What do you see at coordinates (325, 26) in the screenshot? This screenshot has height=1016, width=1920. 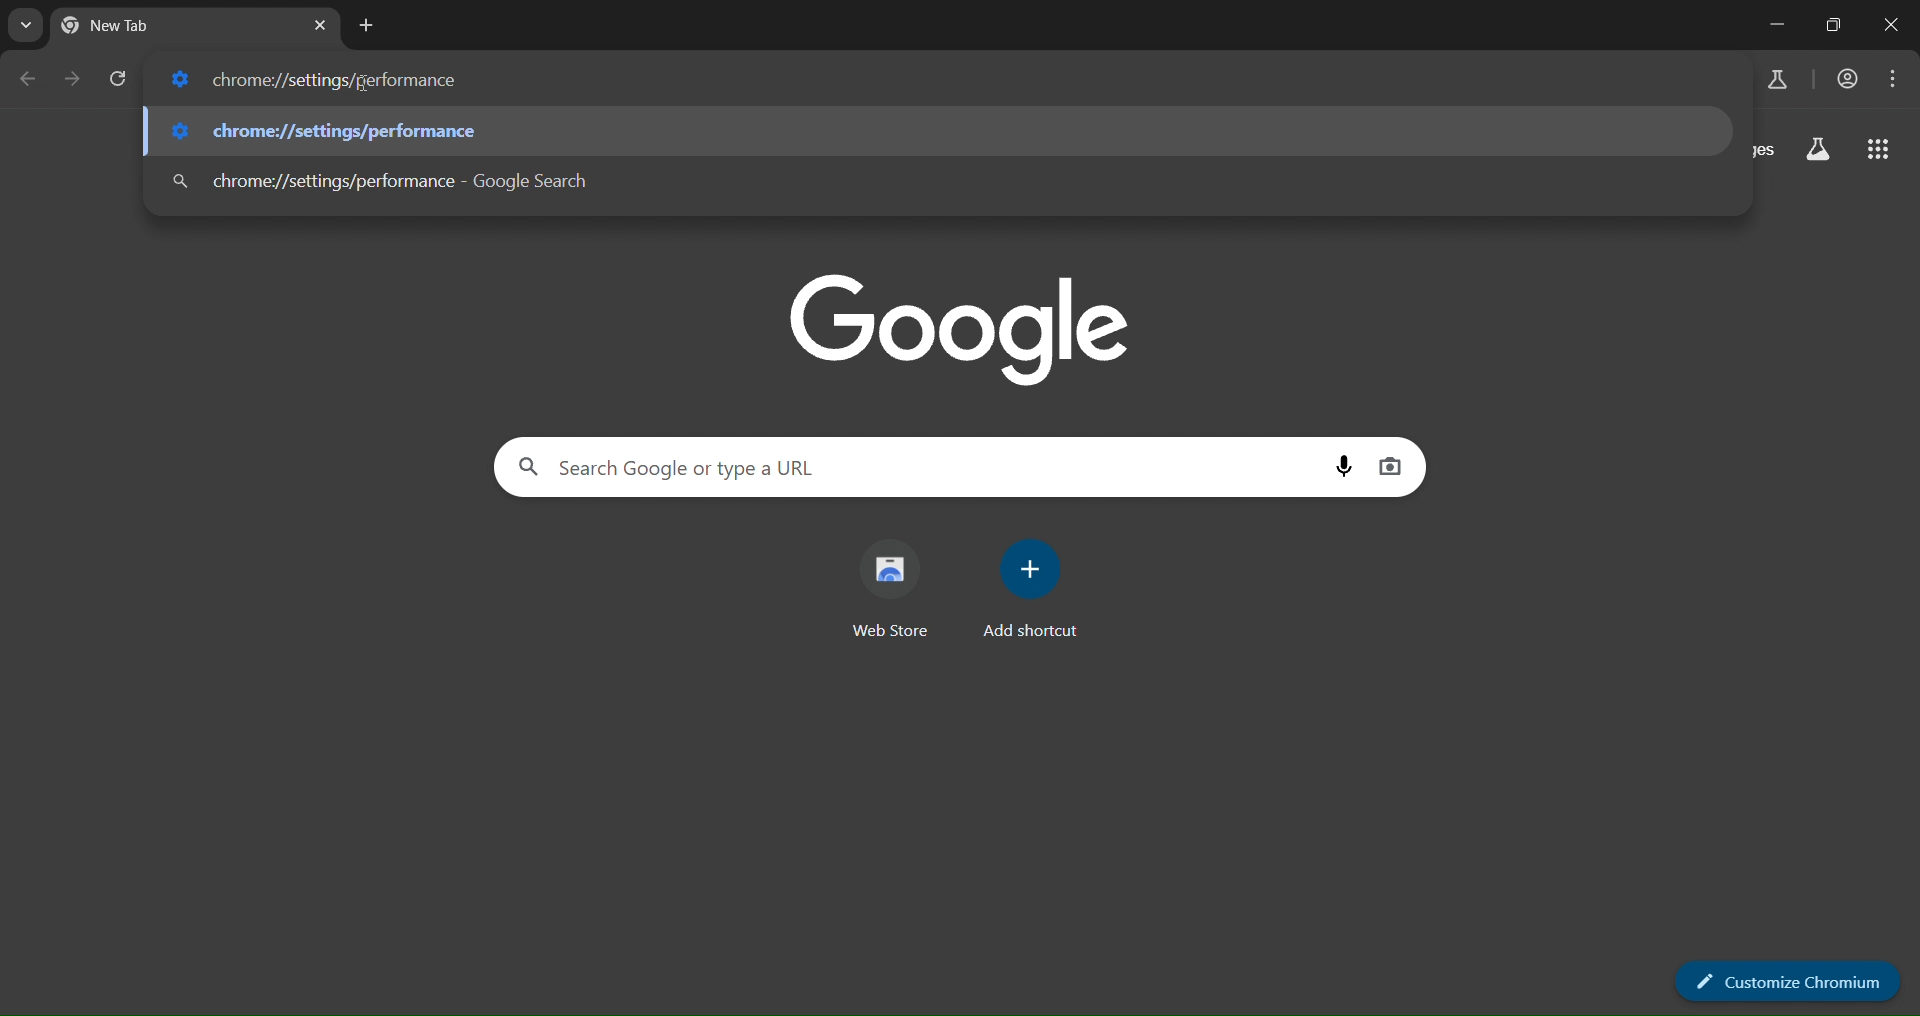 I see `close tab` at bounding box center [325, 26].